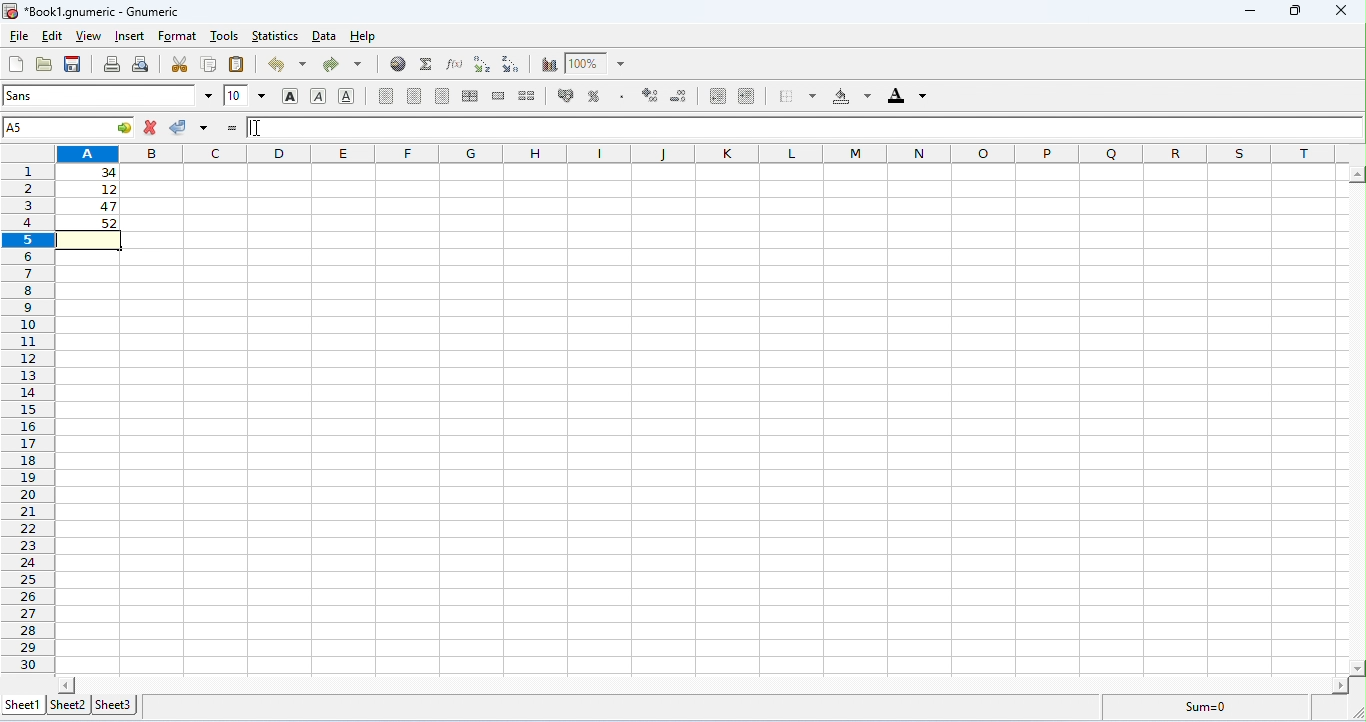 This screenshot has width=1366, height=722. What do you see at coordinates (28, 419) in the screenshot?
I see `row numbers` at bounding box center [28, 419].